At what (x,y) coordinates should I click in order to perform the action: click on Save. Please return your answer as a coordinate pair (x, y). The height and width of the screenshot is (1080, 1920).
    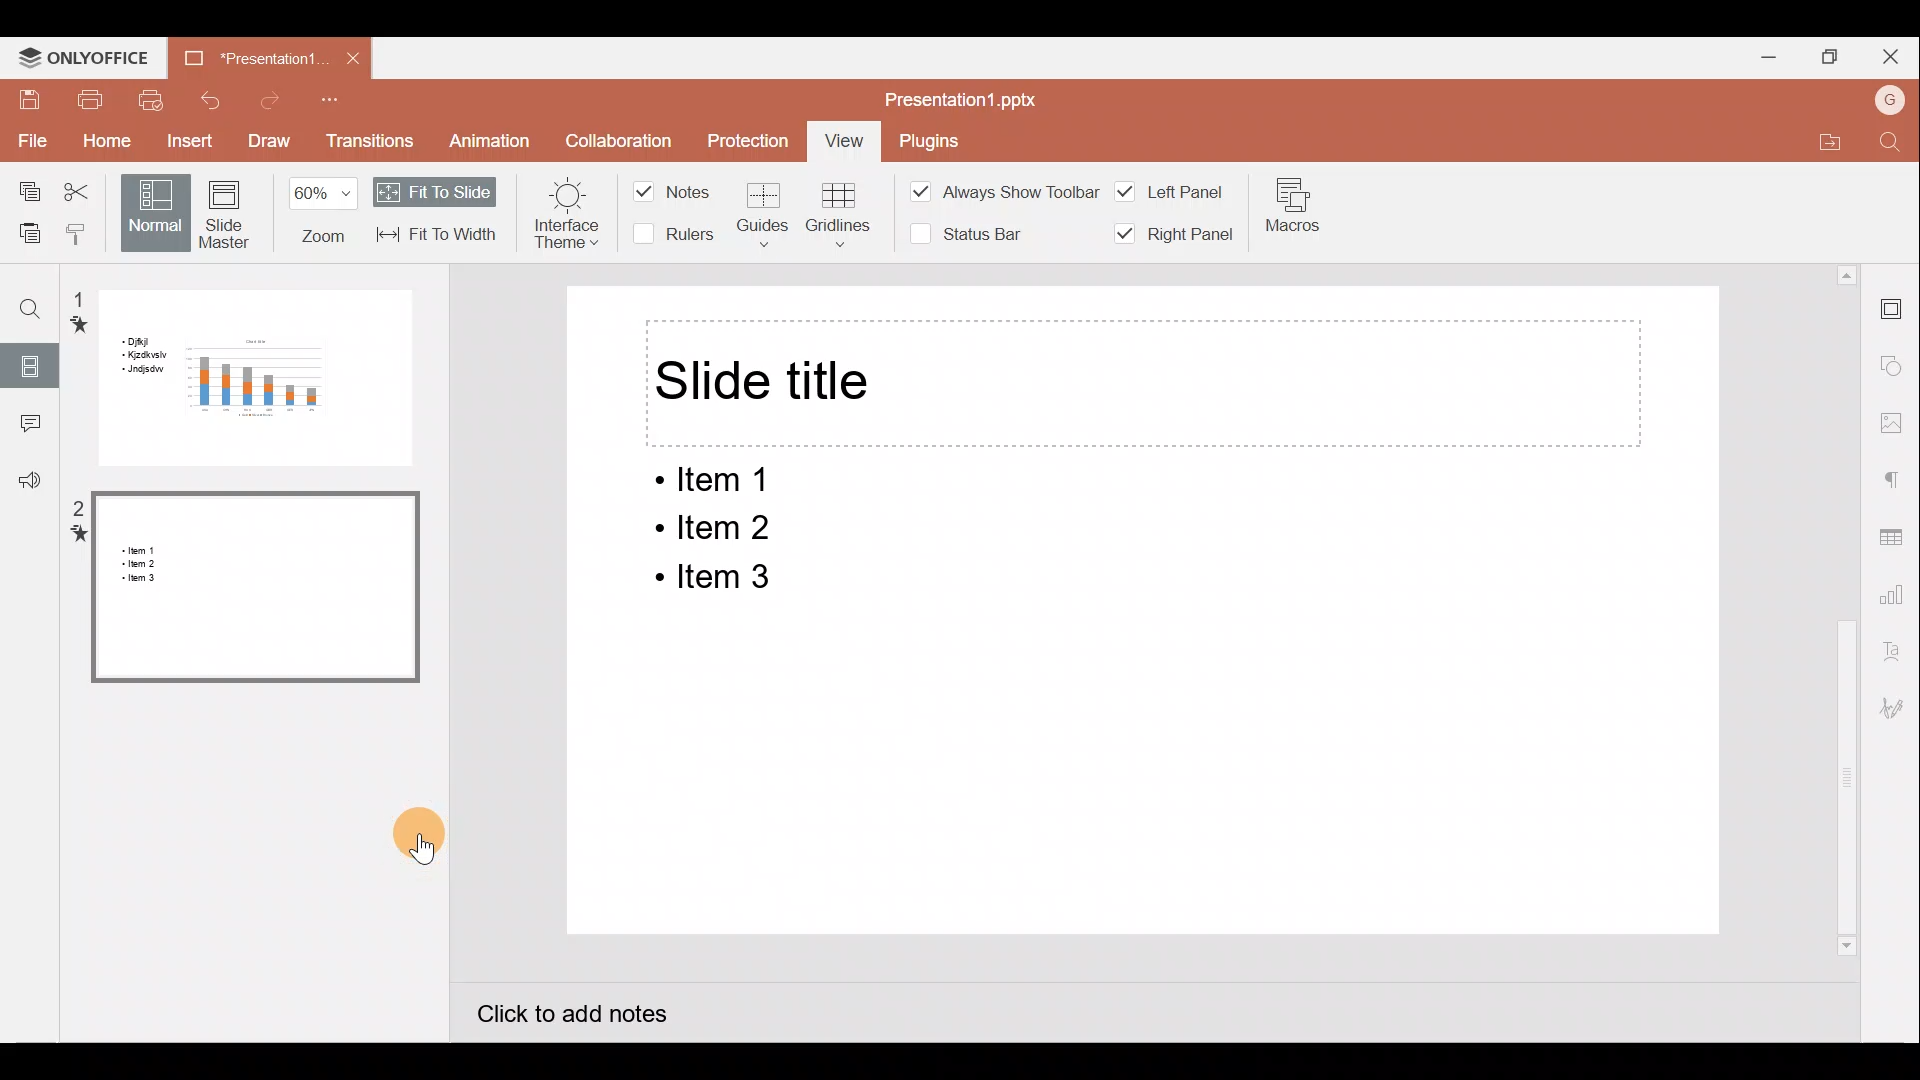
    Looking at the image, I should click on (26, 100).